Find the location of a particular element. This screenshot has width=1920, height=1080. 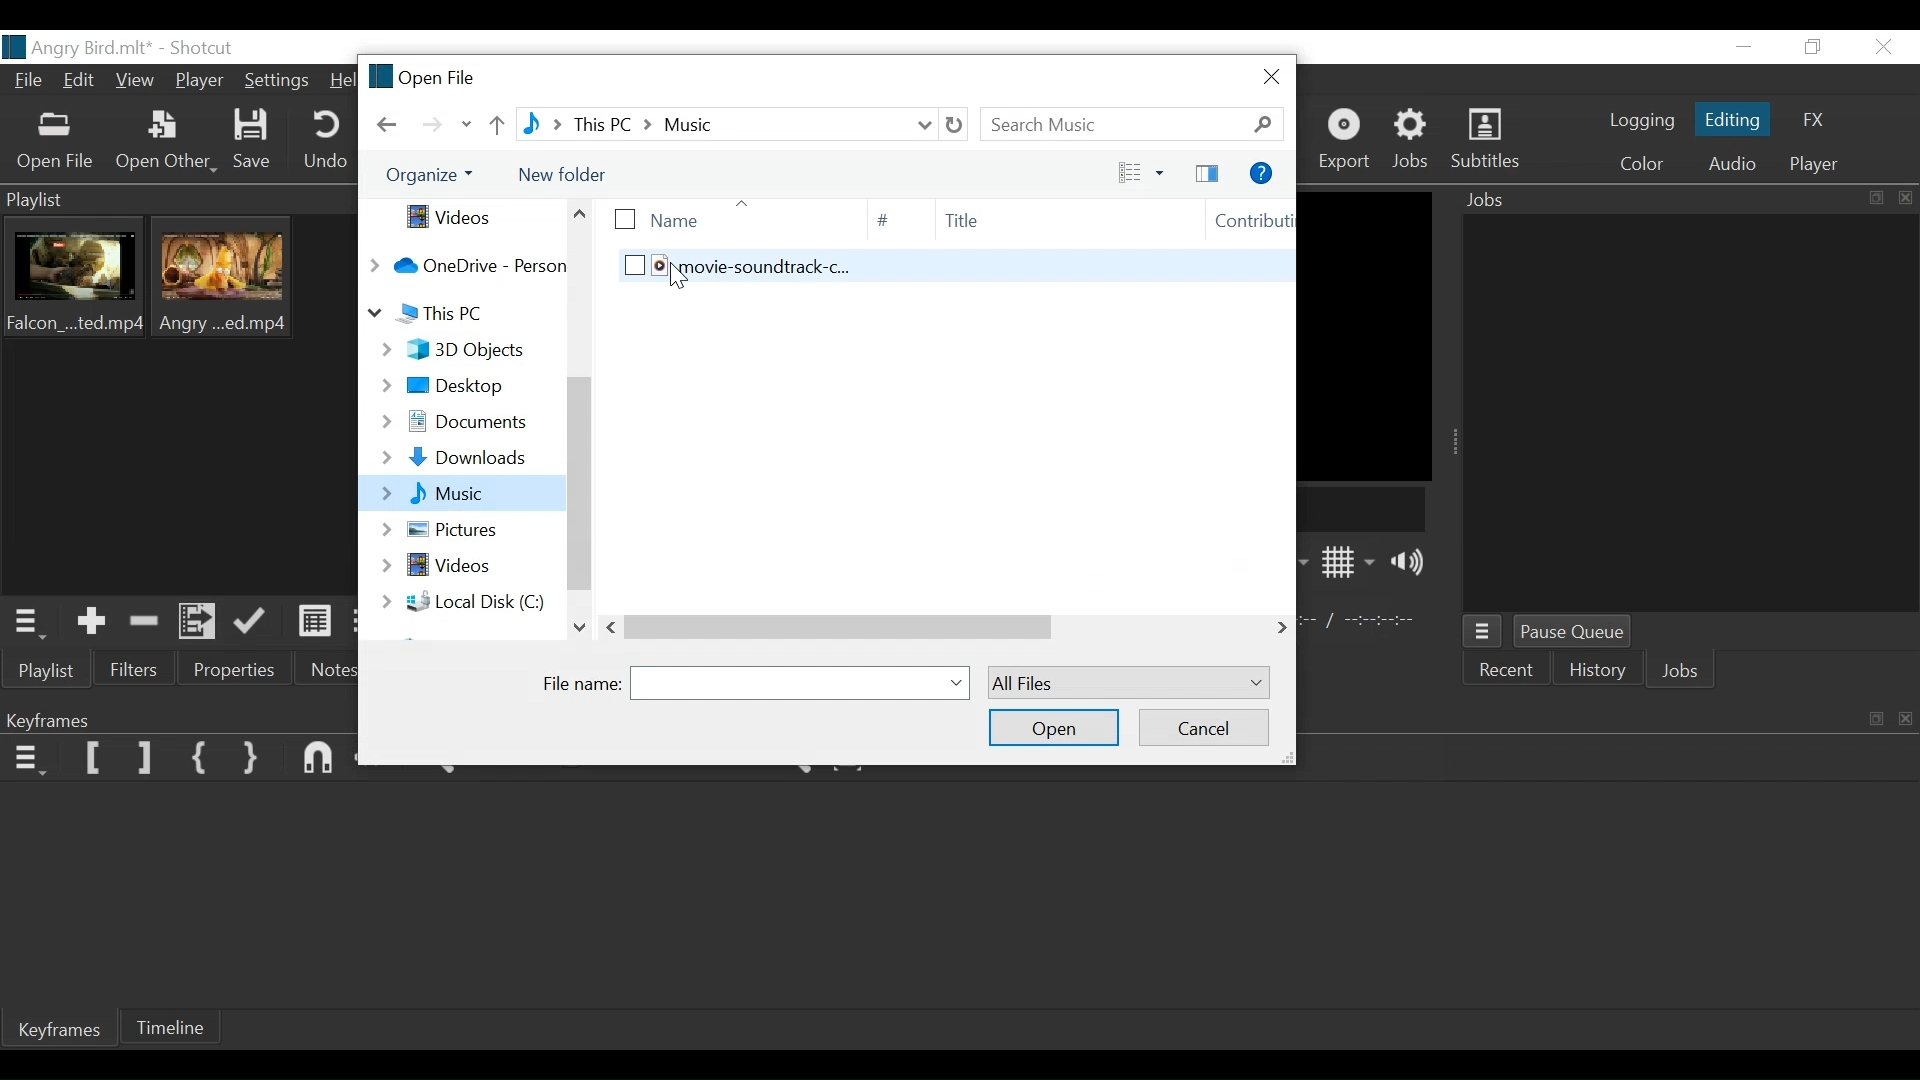

Export is located at coordinates (1349, 140).